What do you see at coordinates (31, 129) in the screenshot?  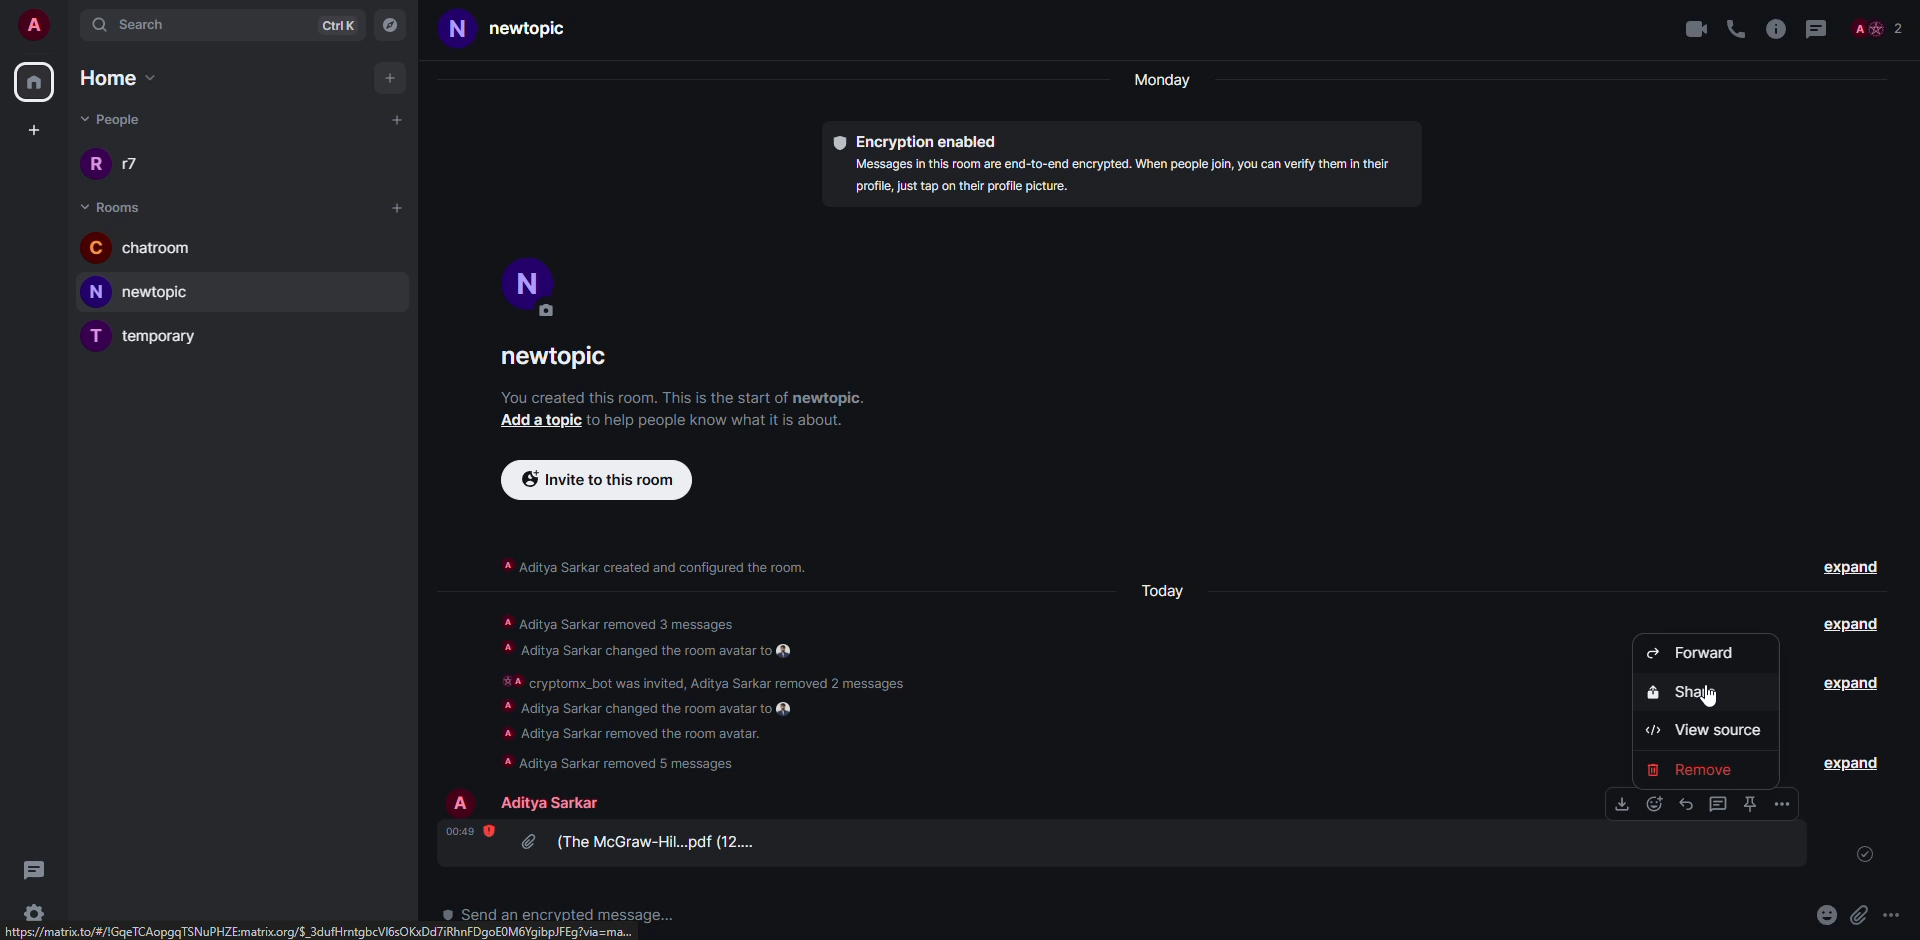 I see `create space` at bounding box center [31, 129].